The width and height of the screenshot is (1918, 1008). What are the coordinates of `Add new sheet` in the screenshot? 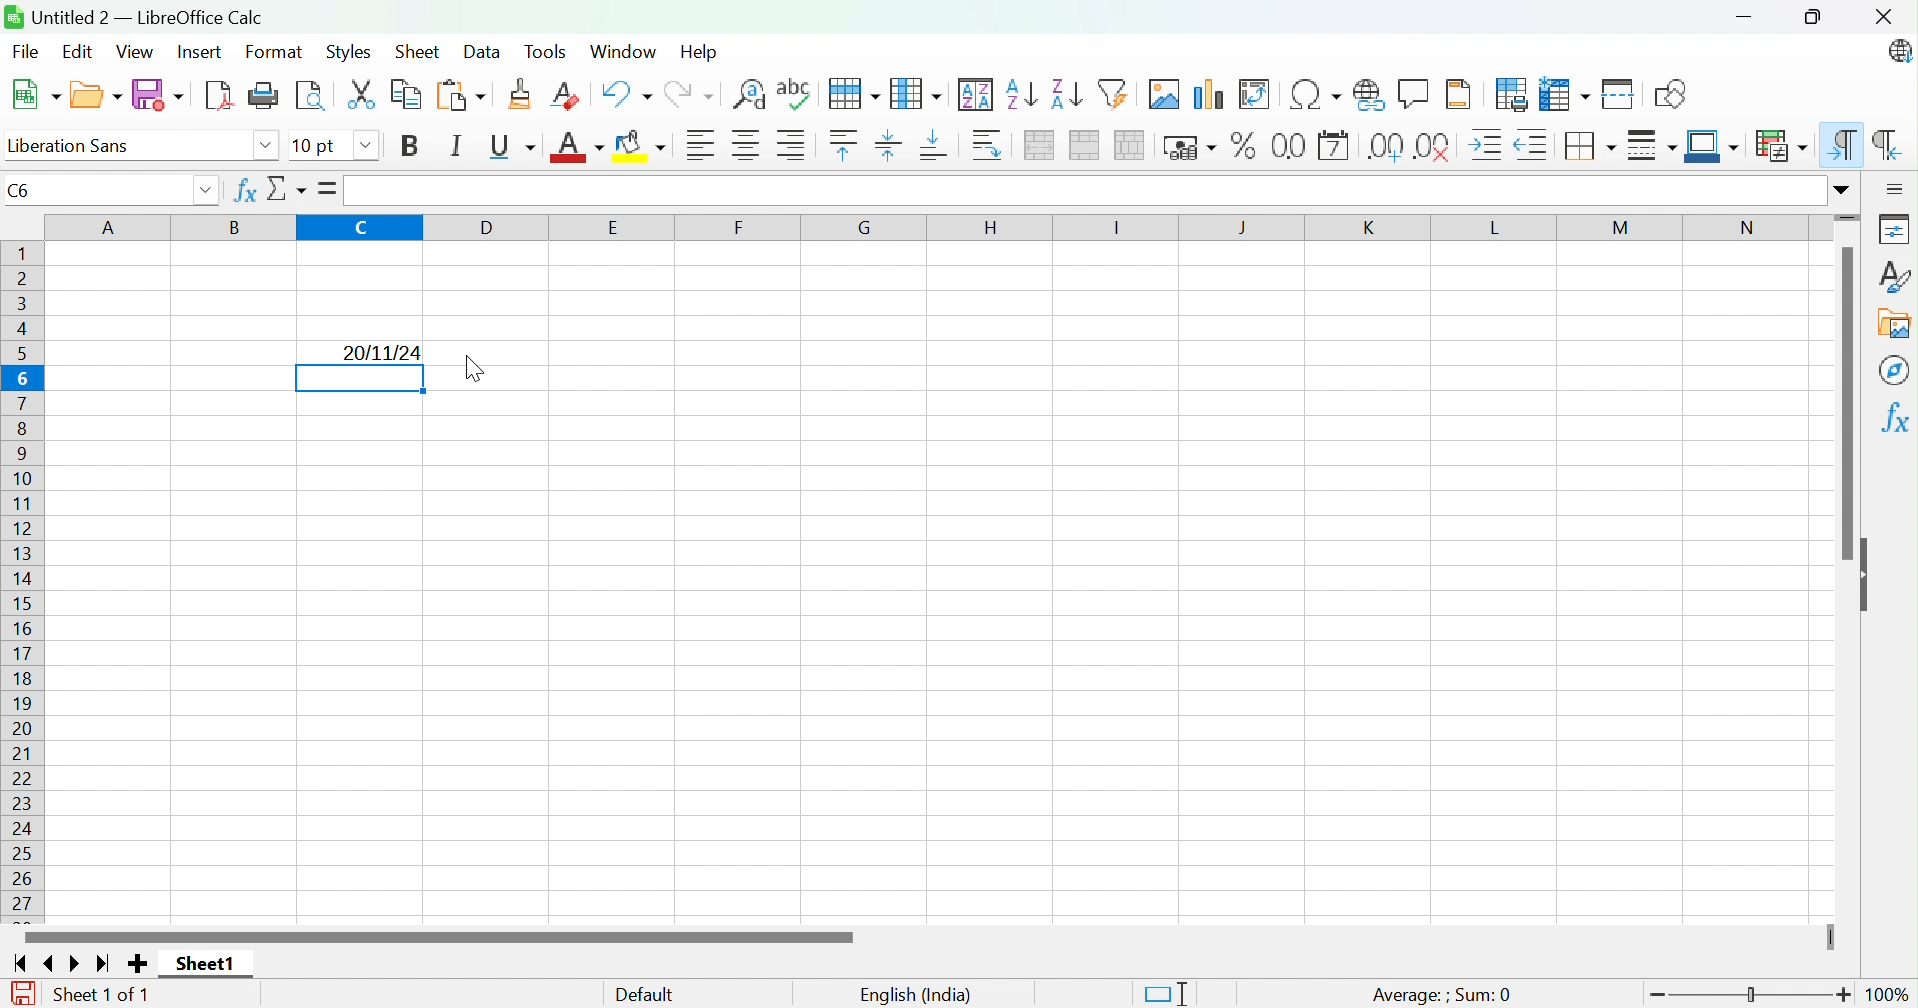 It's located at (138, 964).